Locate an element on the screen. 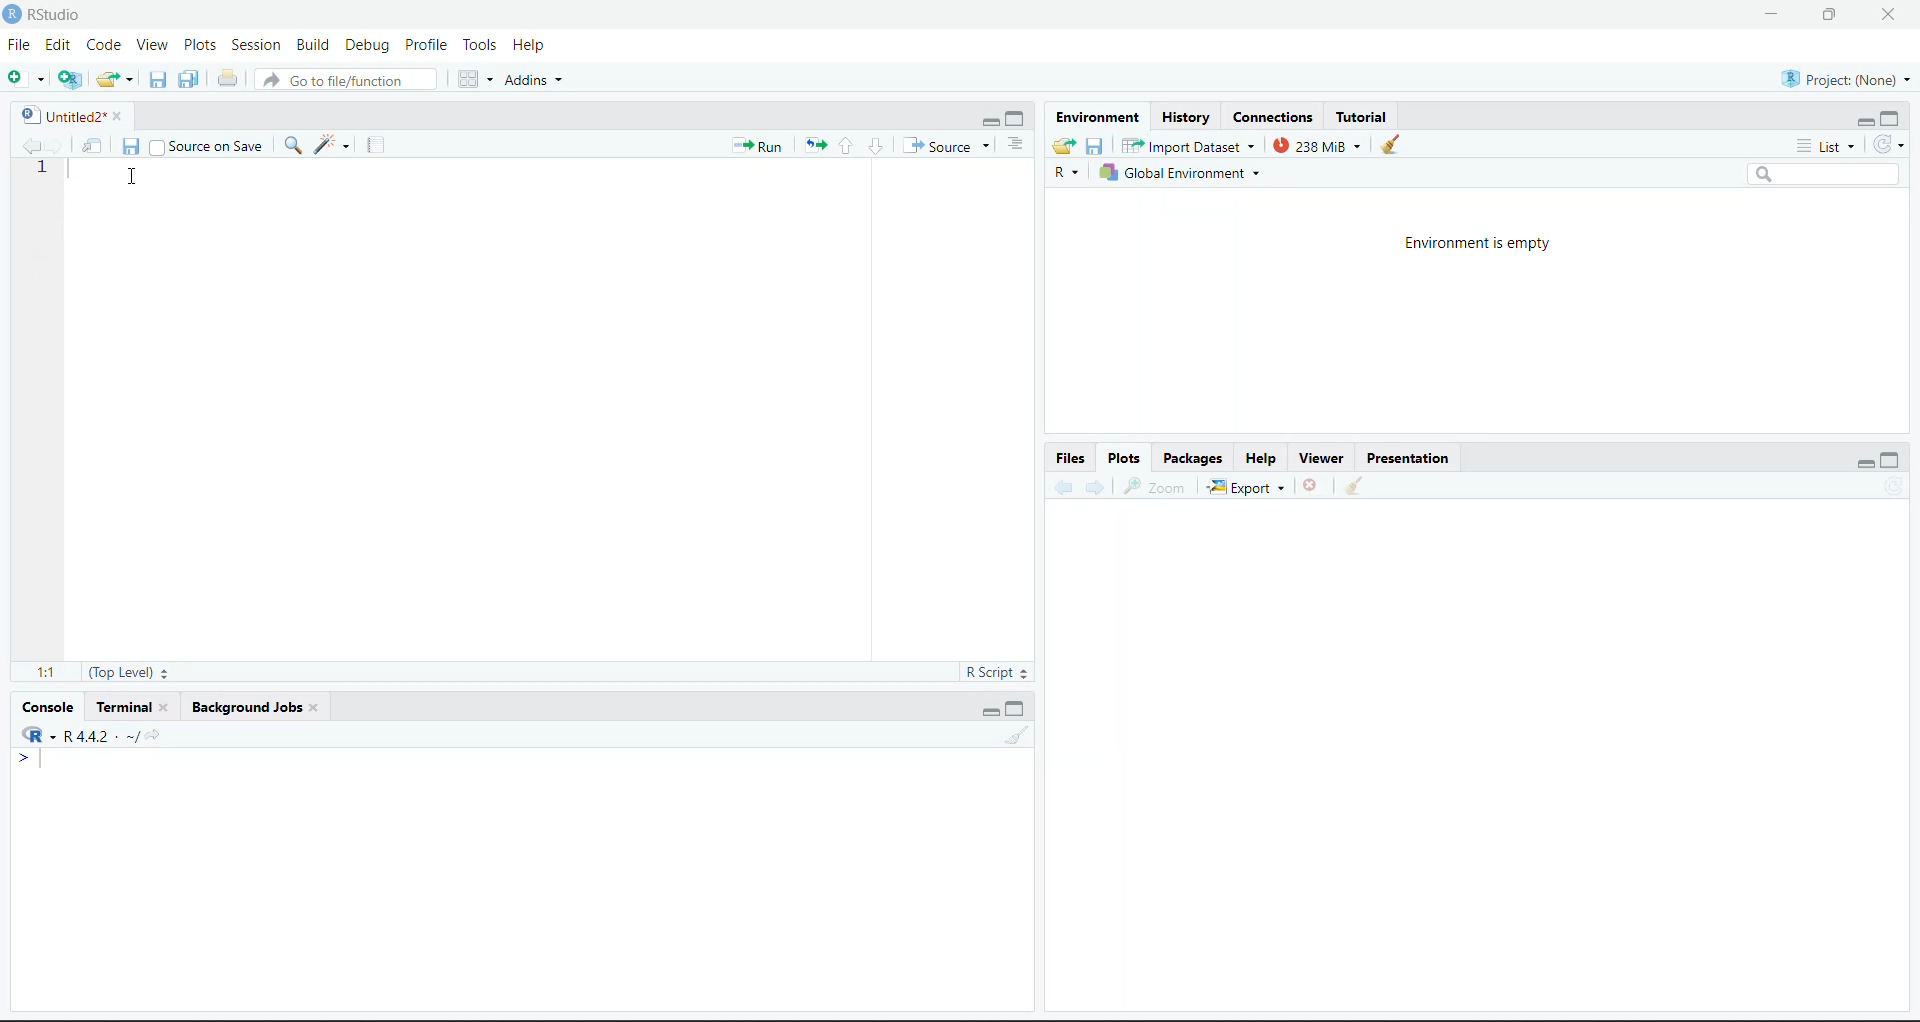 This screenshot has height=1022, width=1920. 238 Mib is located at coordinates (1317, 145).